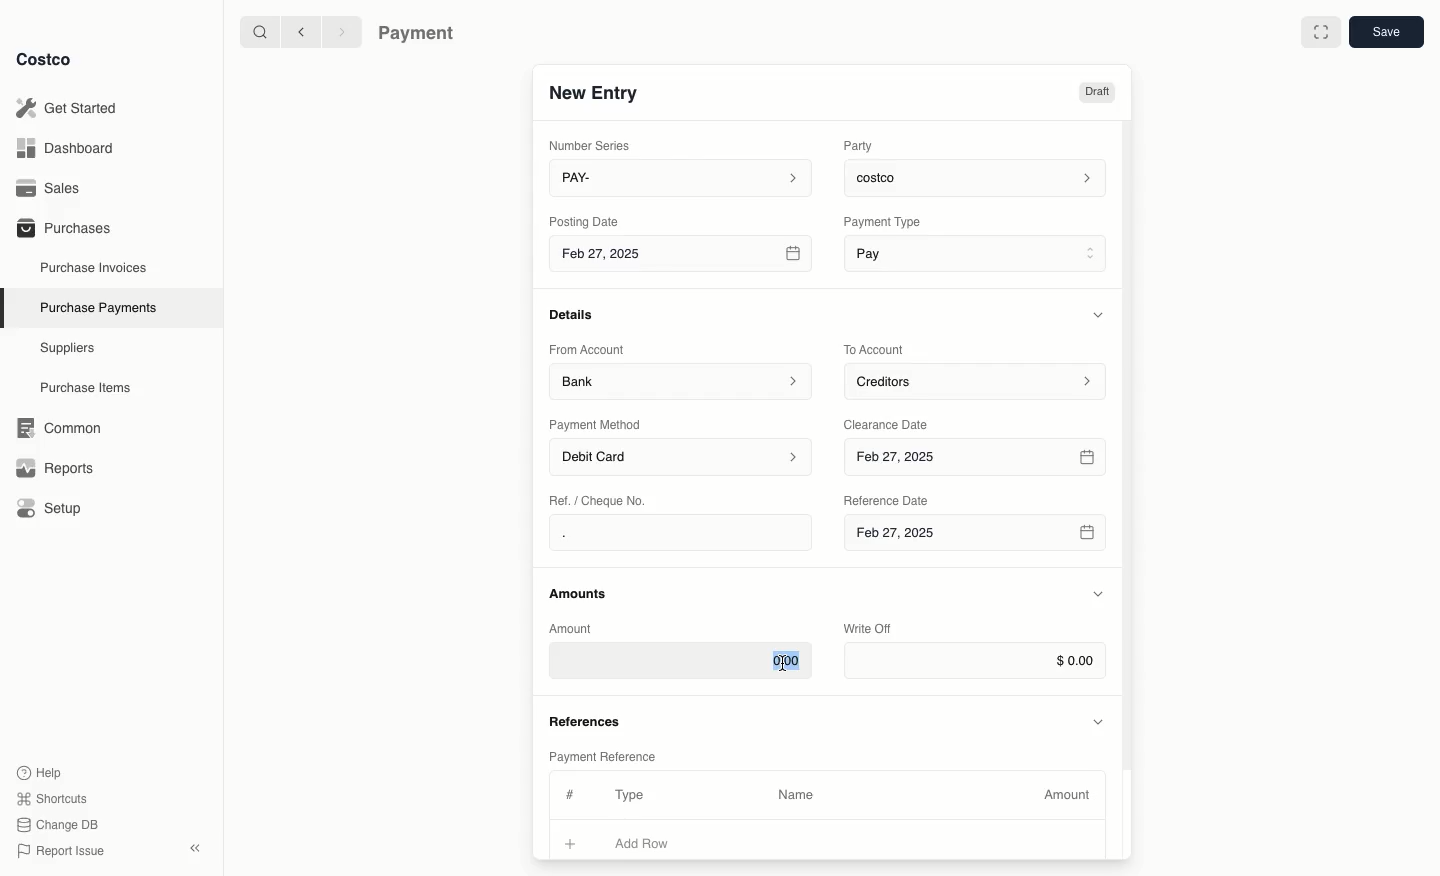 The height and width of the screenshot is (876, 1440). What do you see at coordinates (56, 510) in the screenshot?
I see `Setup` at bounding box center [56, 510].